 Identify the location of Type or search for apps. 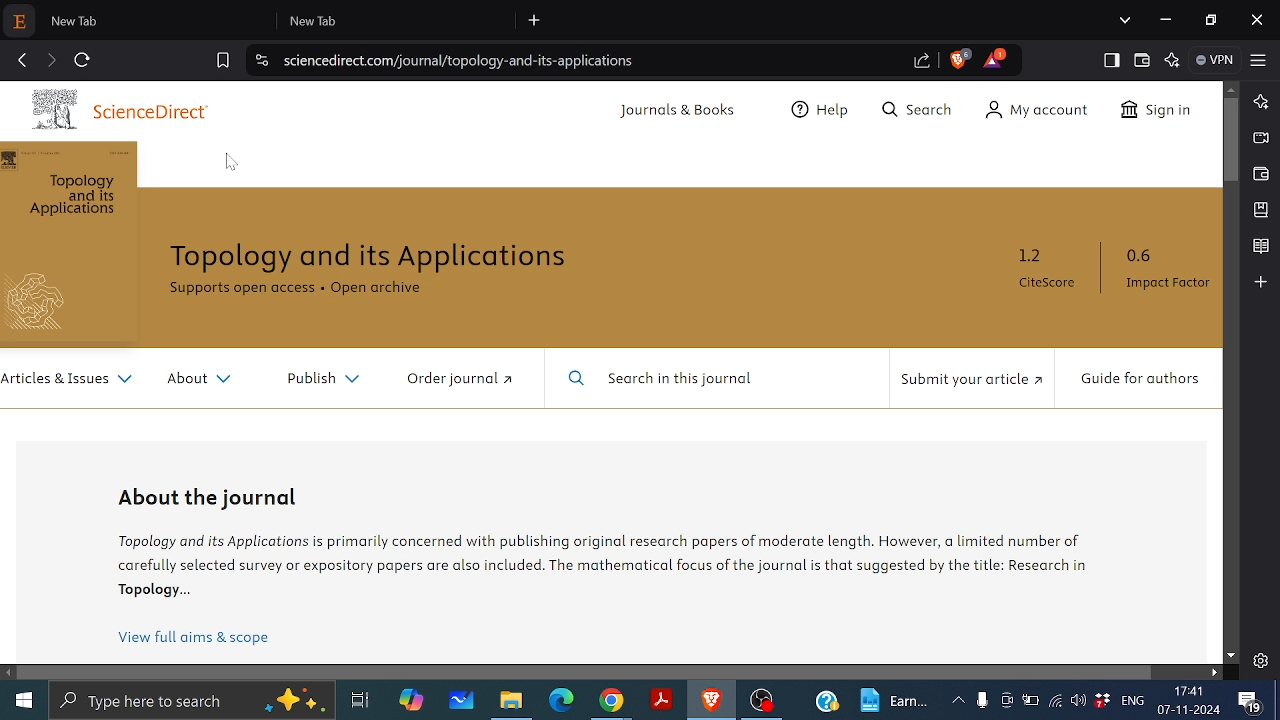
(190, 701).